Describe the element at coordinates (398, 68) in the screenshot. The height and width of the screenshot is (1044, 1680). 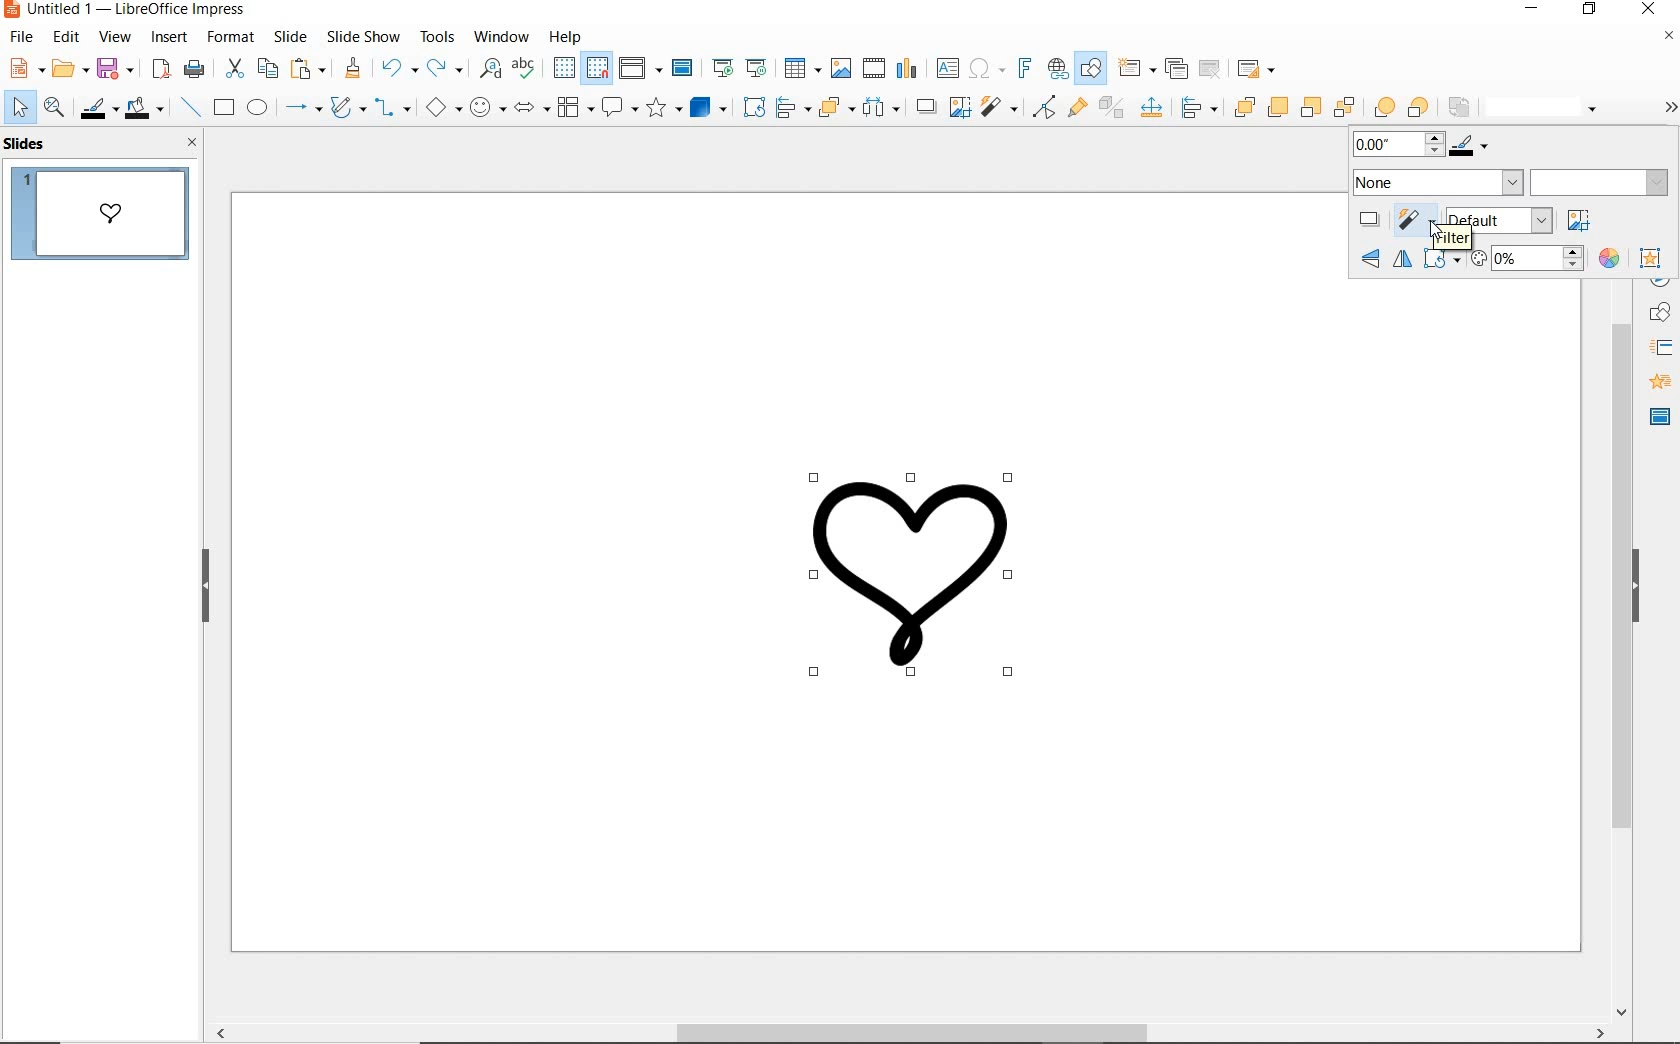
I see `undo` at that location.